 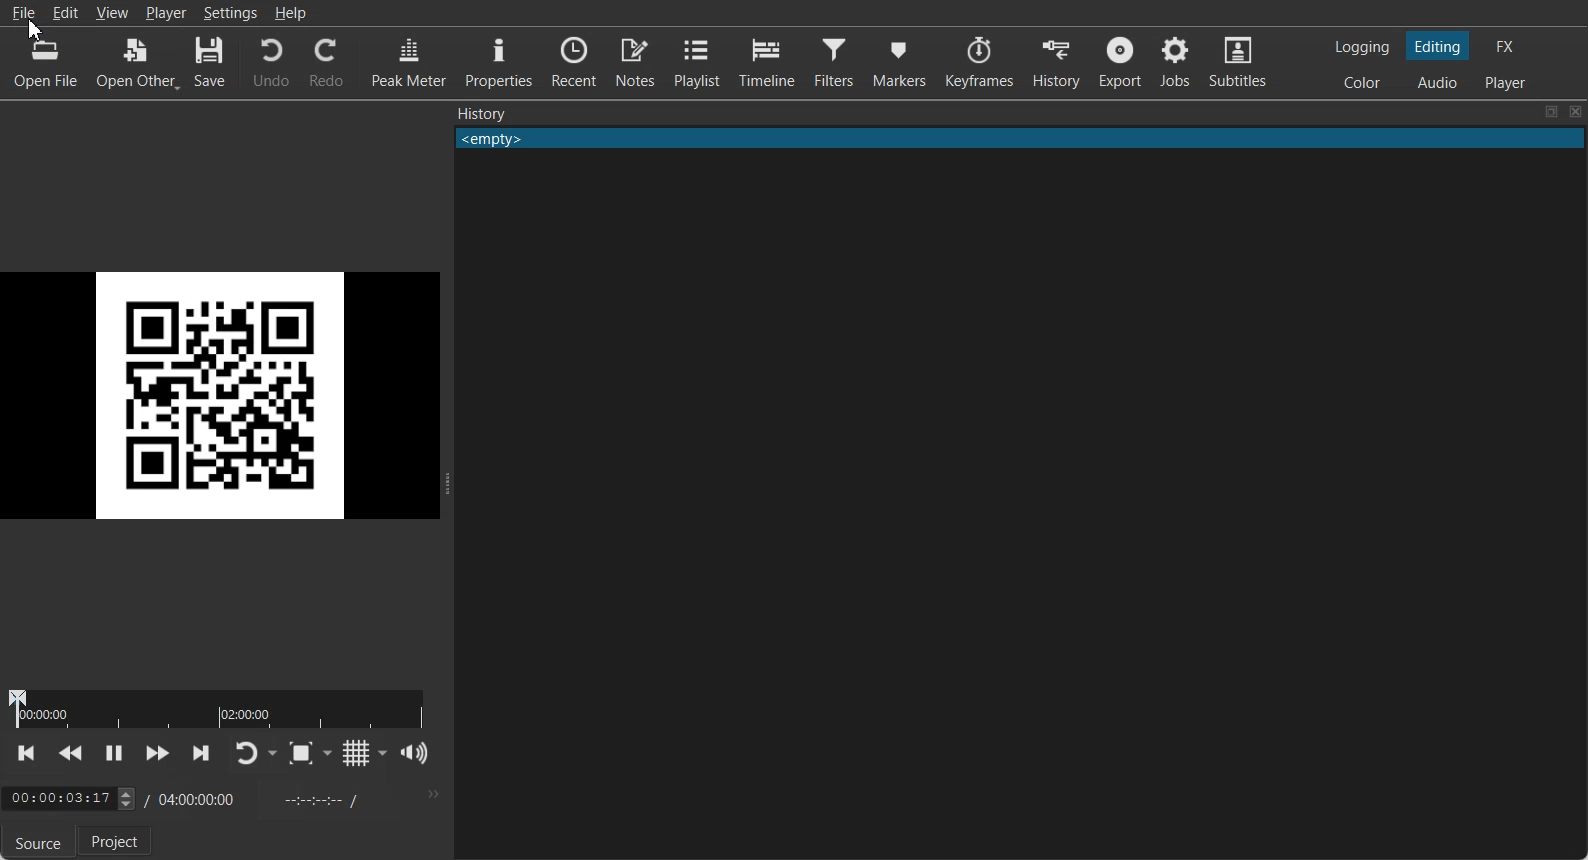 What do you see at coordinates (210, 61) in the screenshot?
I see `Save` at bounding box center [210, 61].